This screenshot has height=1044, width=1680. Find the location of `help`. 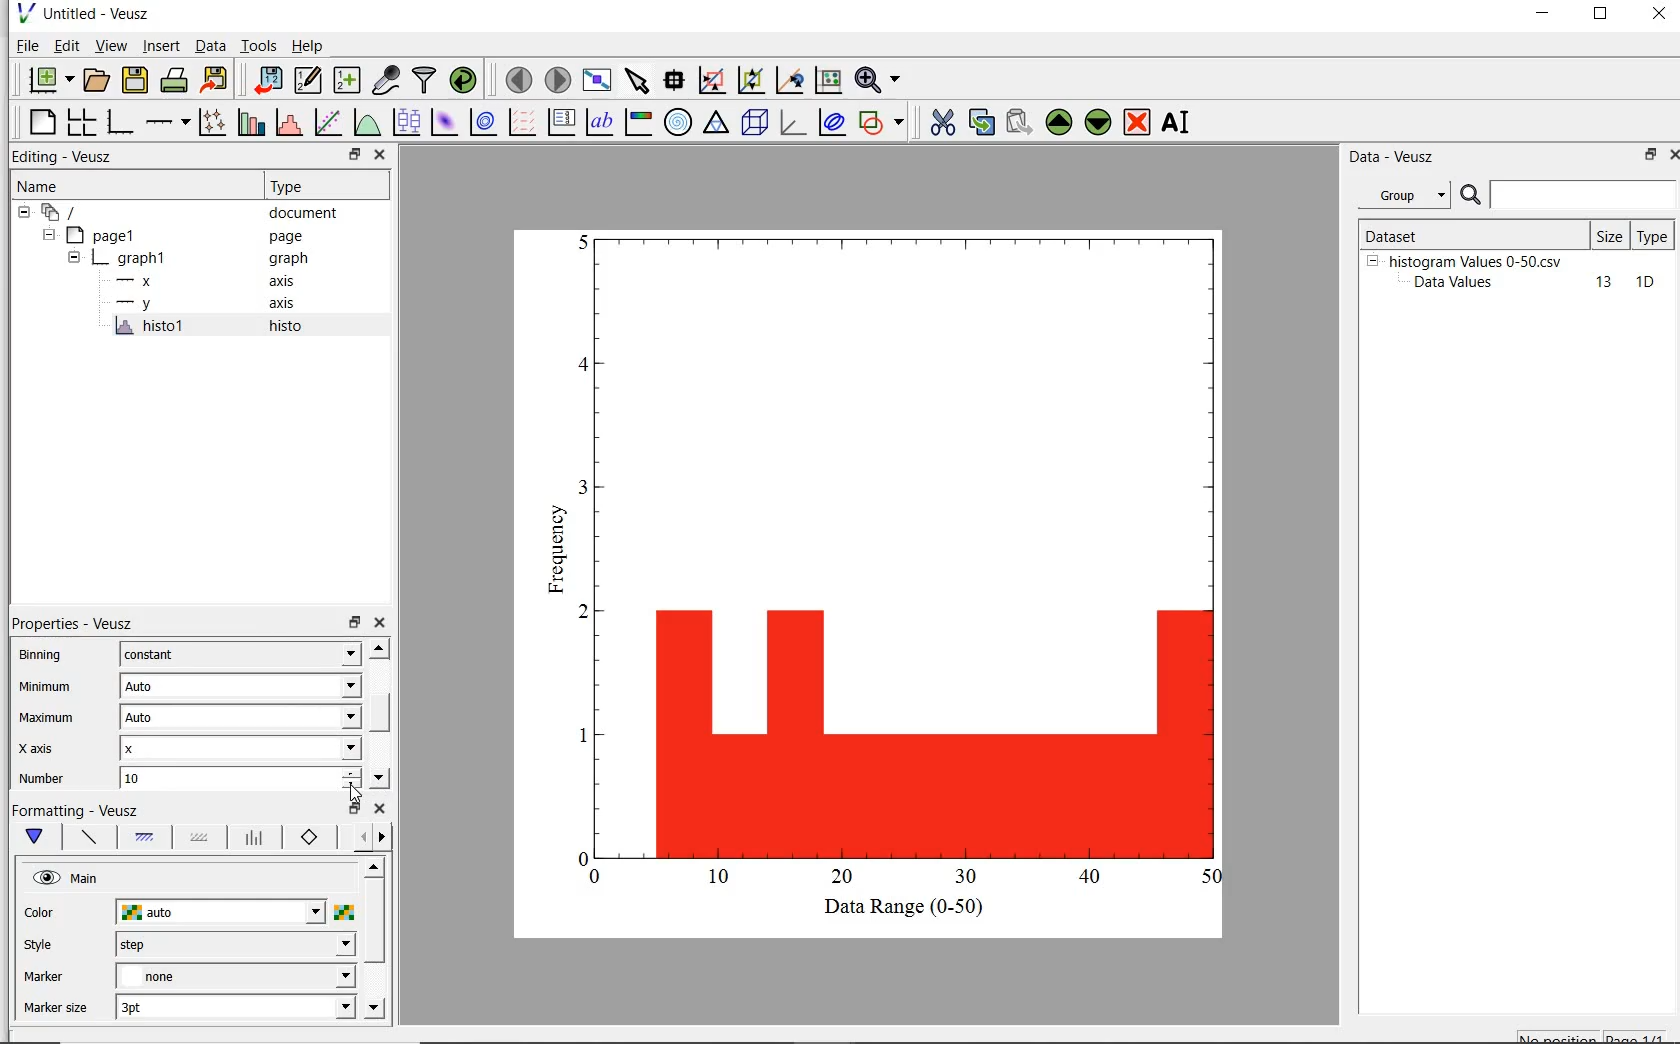

help is located at coordinates (311, 46).